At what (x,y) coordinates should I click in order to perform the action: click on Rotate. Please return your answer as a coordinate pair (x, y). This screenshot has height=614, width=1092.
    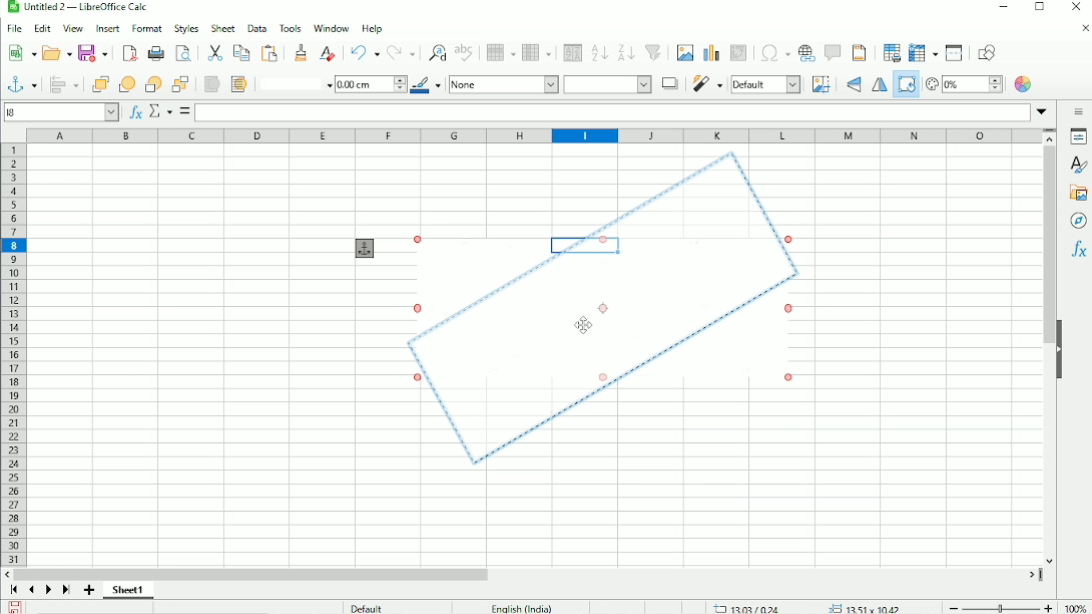
    Looking at the image, I should click on (905, 88).